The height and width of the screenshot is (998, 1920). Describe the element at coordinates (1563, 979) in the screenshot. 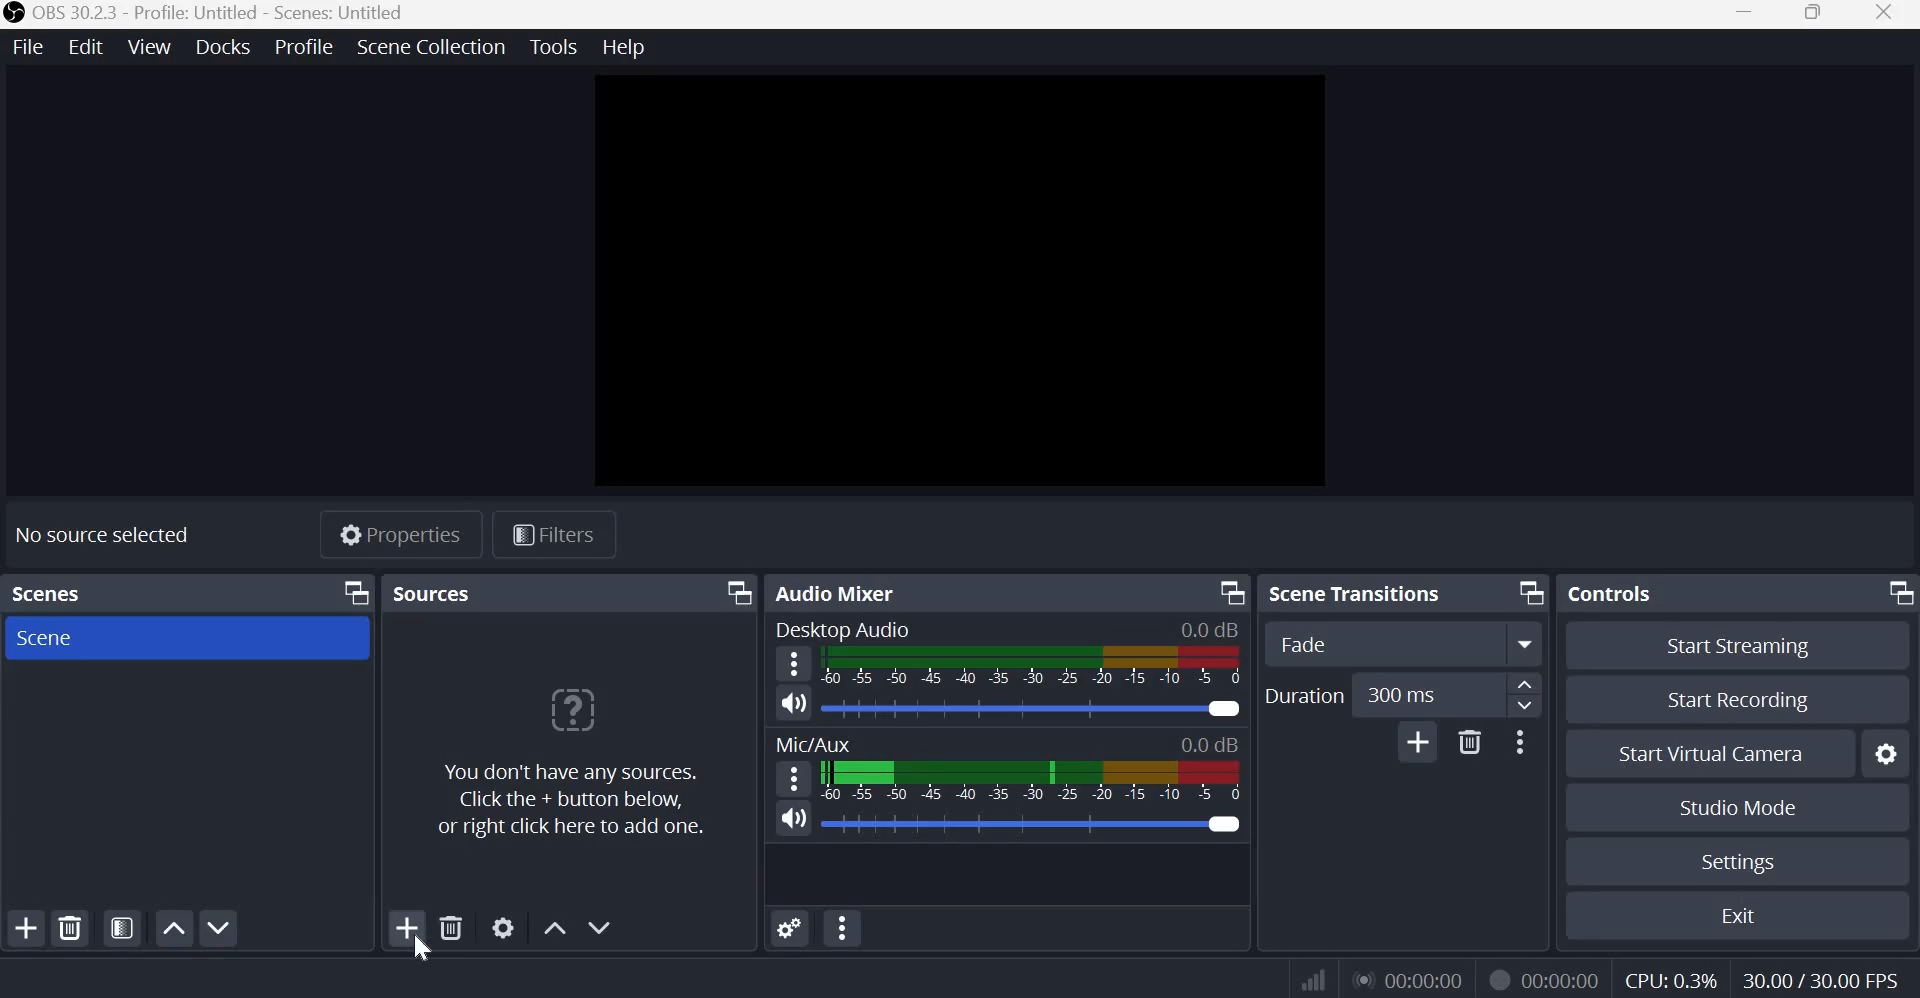

I see `Recording Timer` at that location.